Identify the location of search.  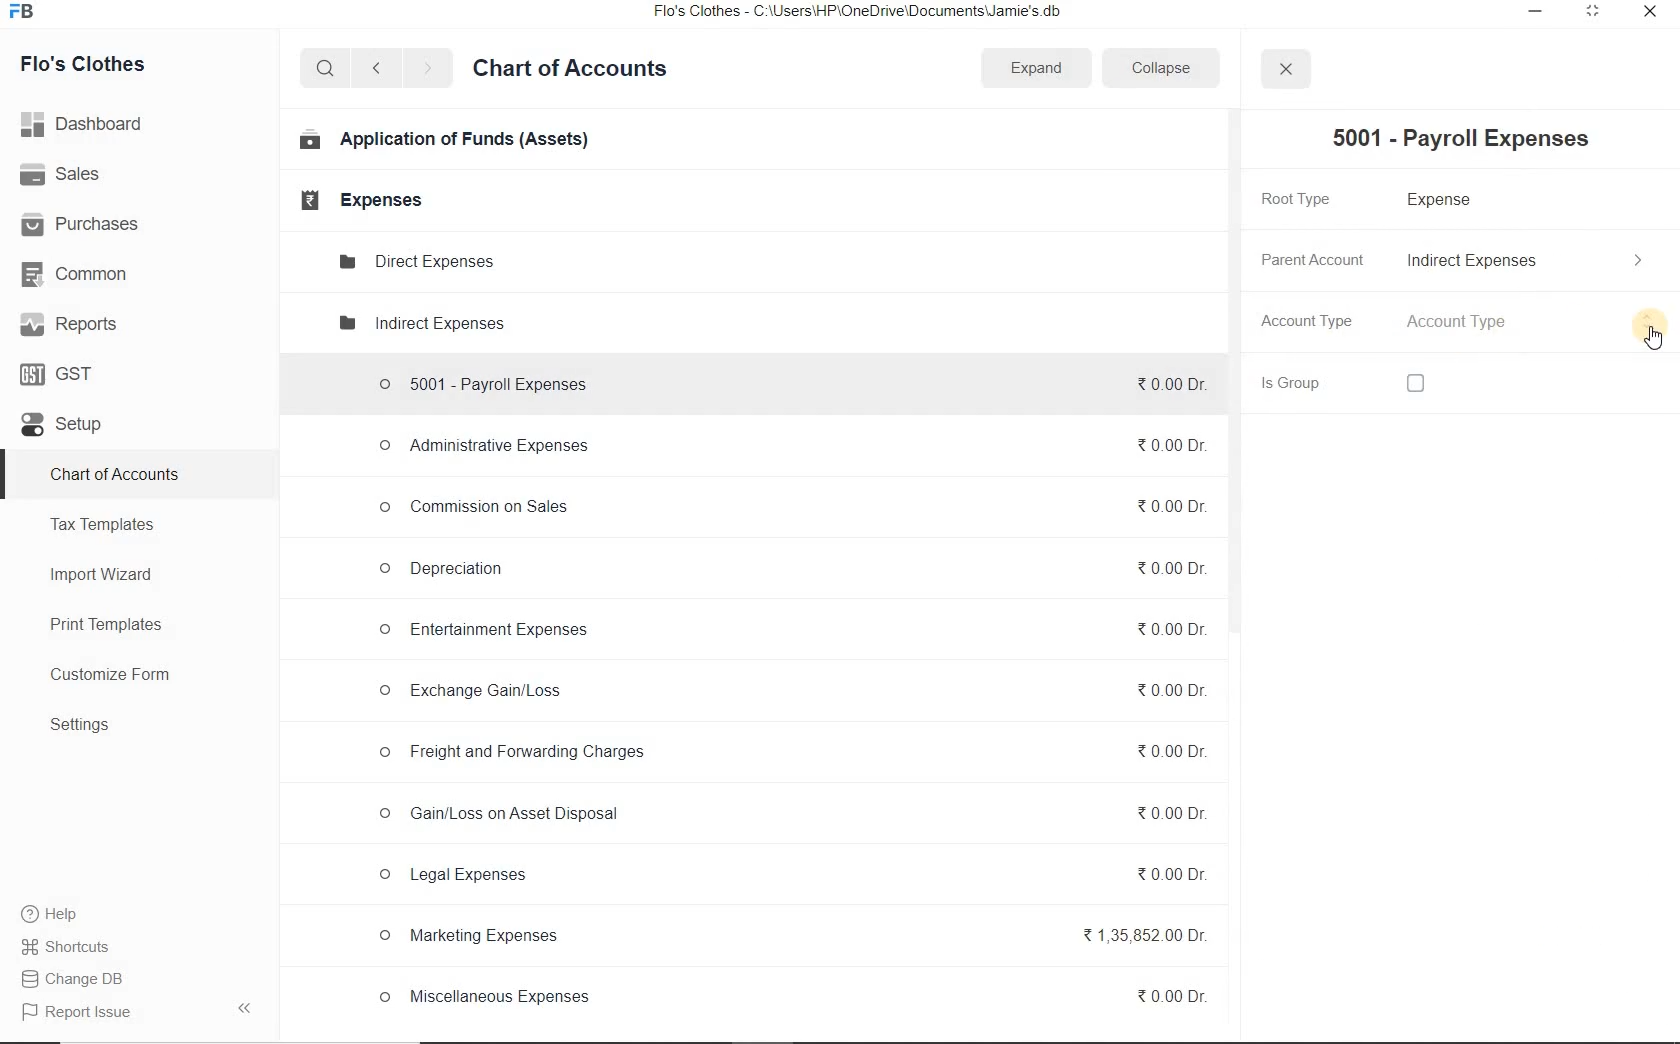
(322, 69).